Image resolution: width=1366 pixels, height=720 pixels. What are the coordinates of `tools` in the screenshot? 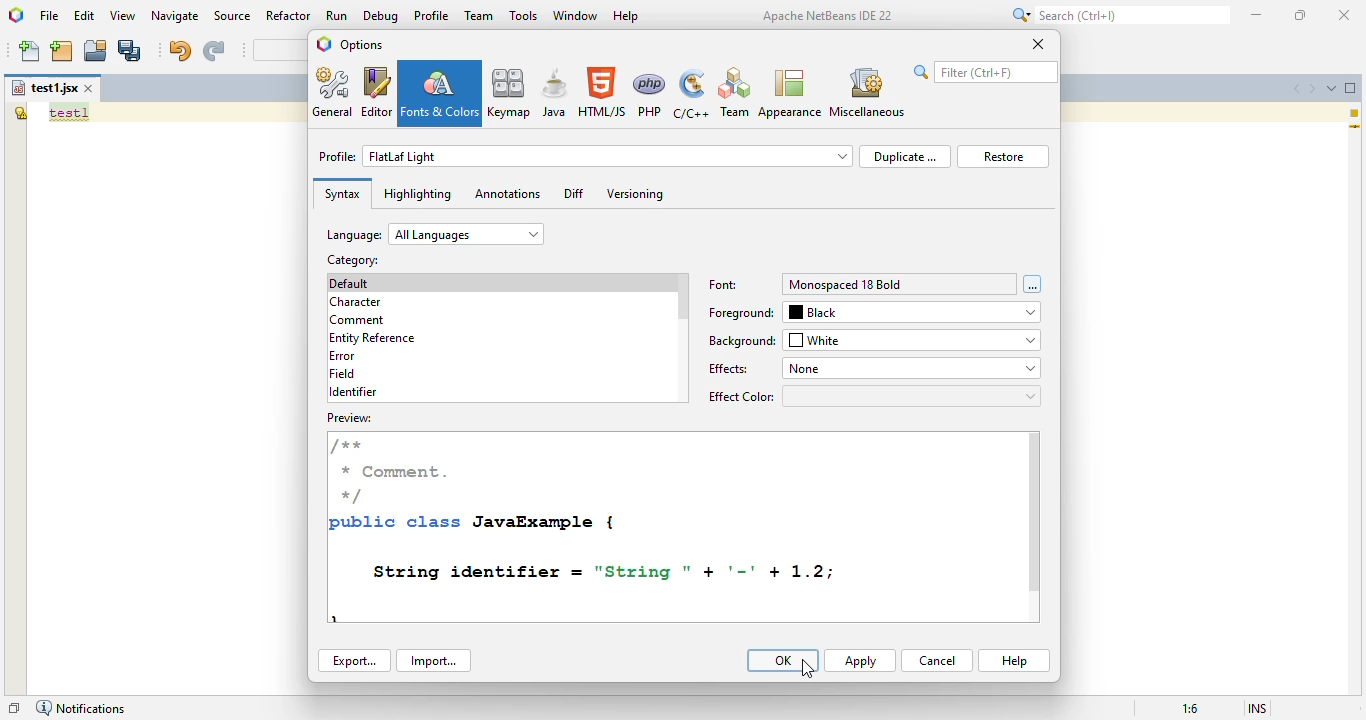 It's located at (523, 16).